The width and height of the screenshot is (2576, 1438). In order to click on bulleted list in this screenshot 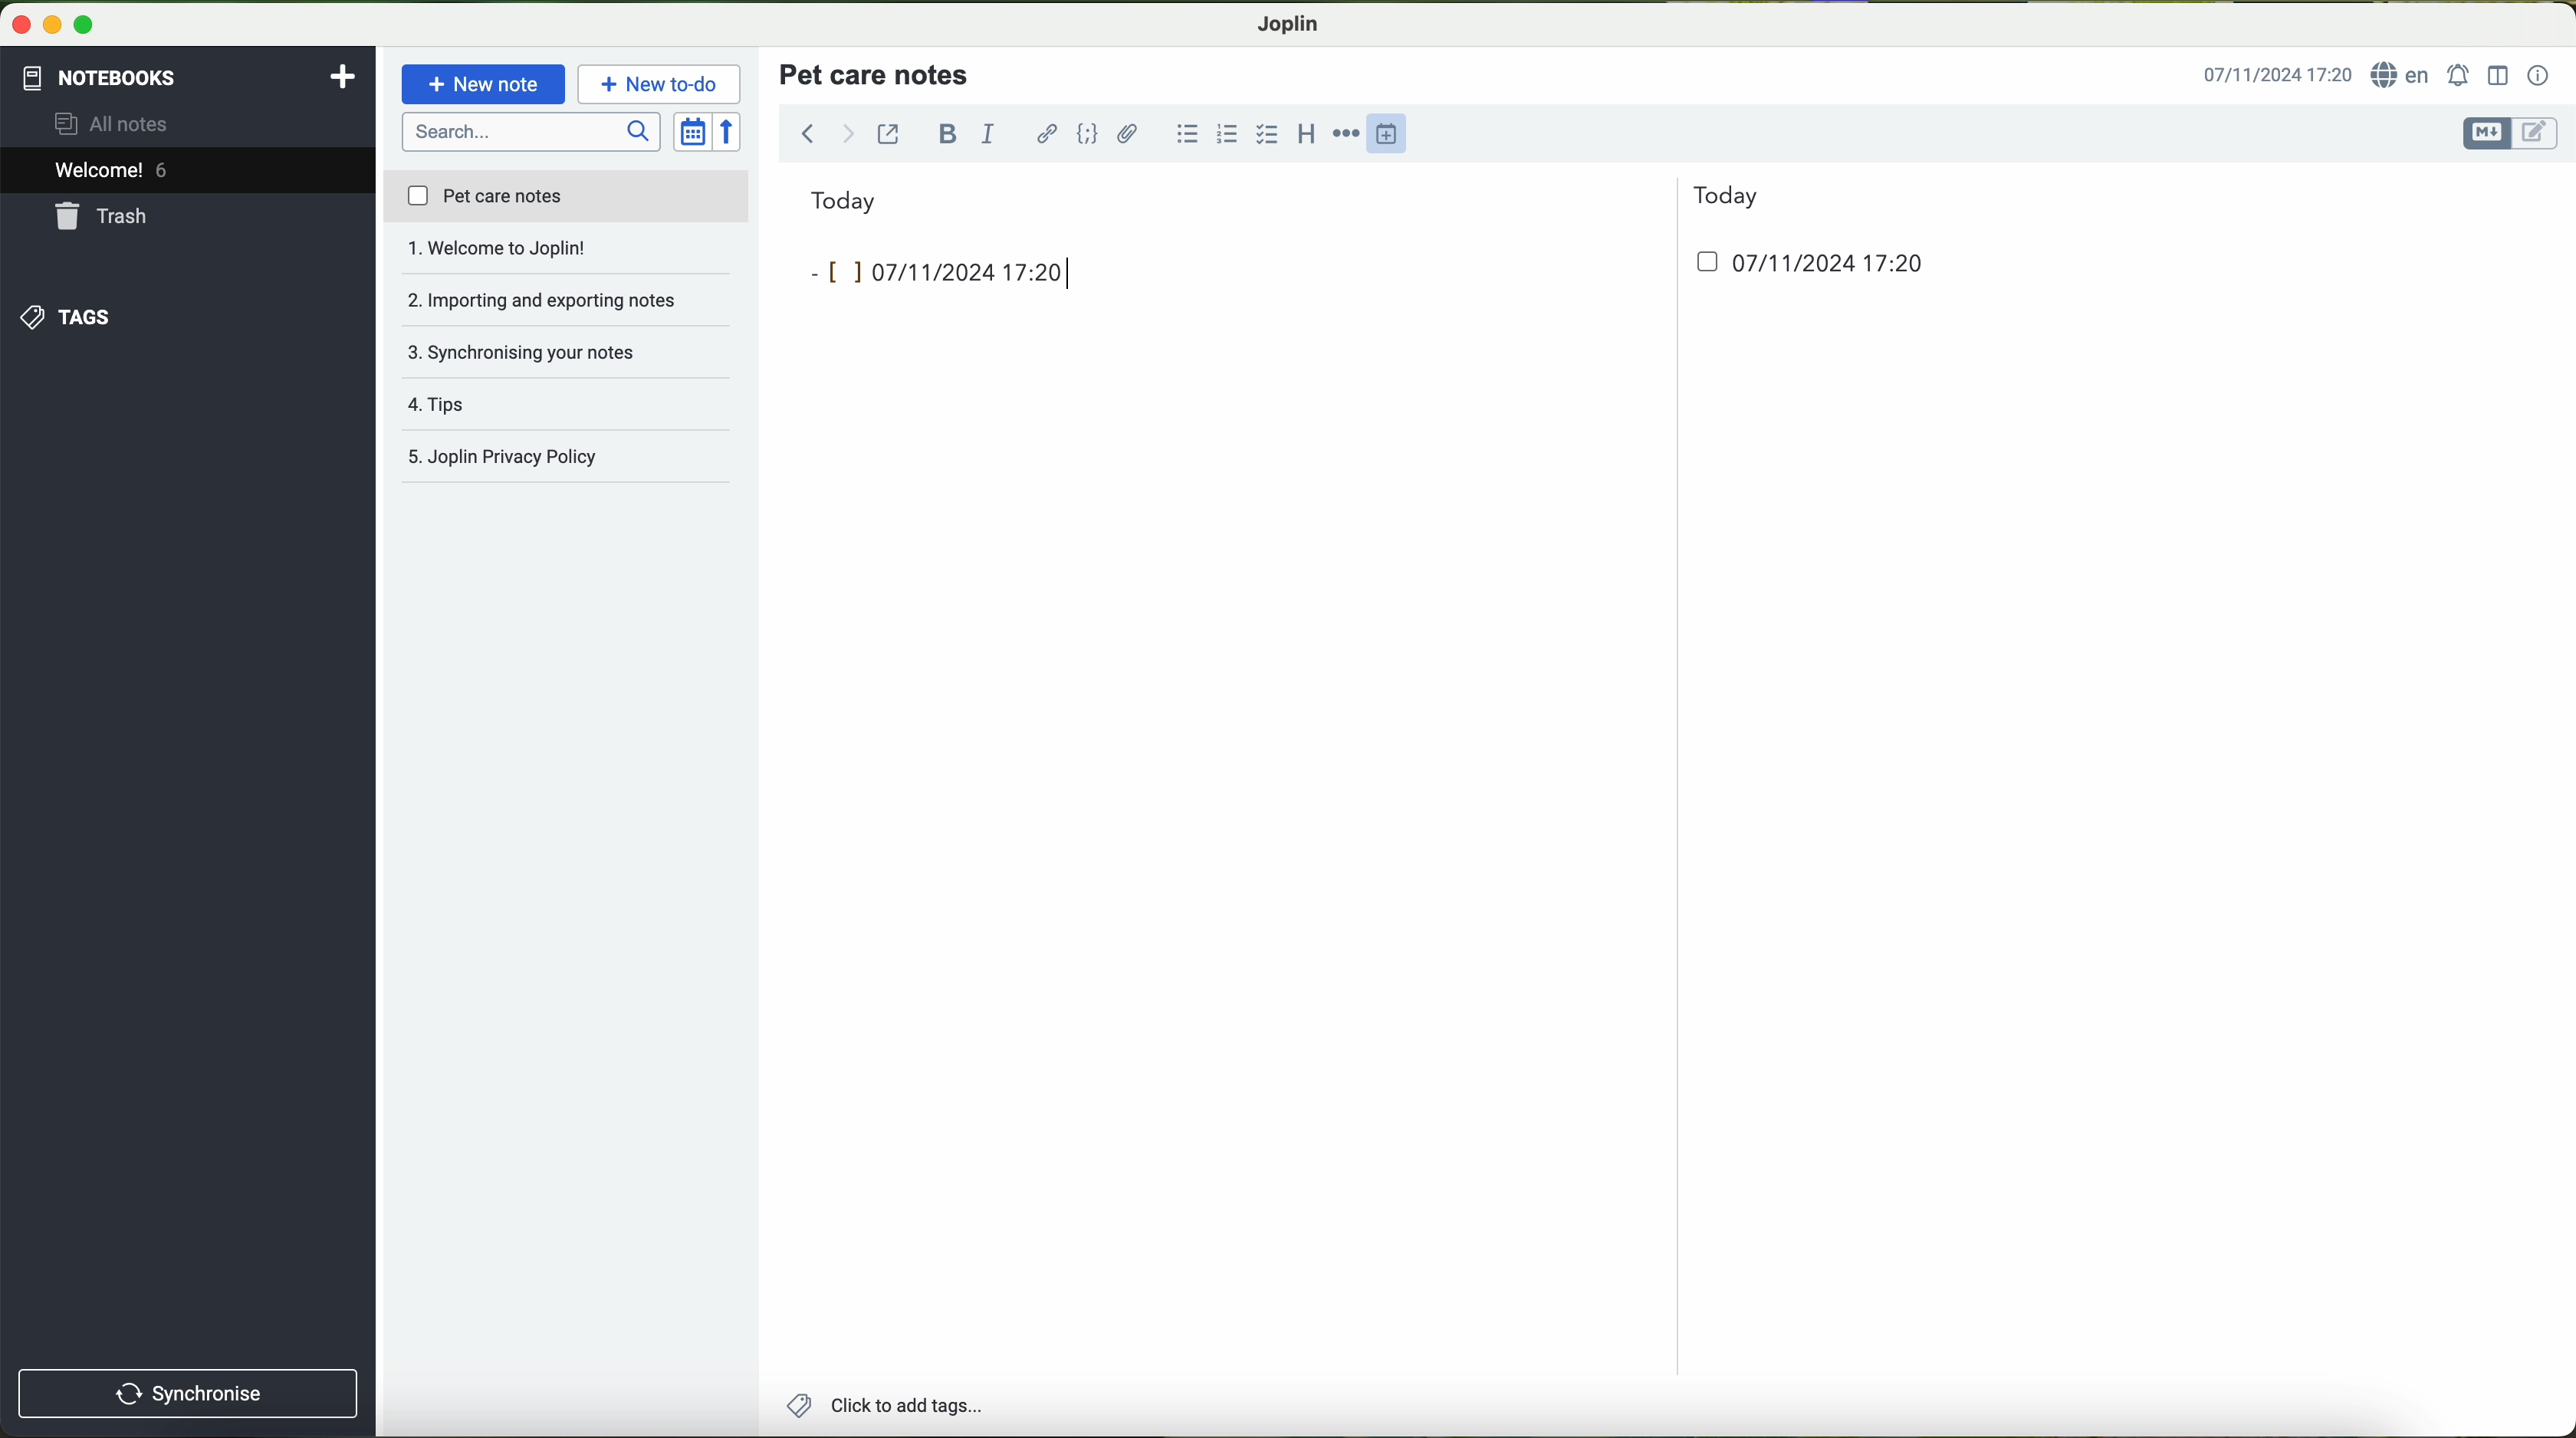, I will do `click(1184, 134)`.